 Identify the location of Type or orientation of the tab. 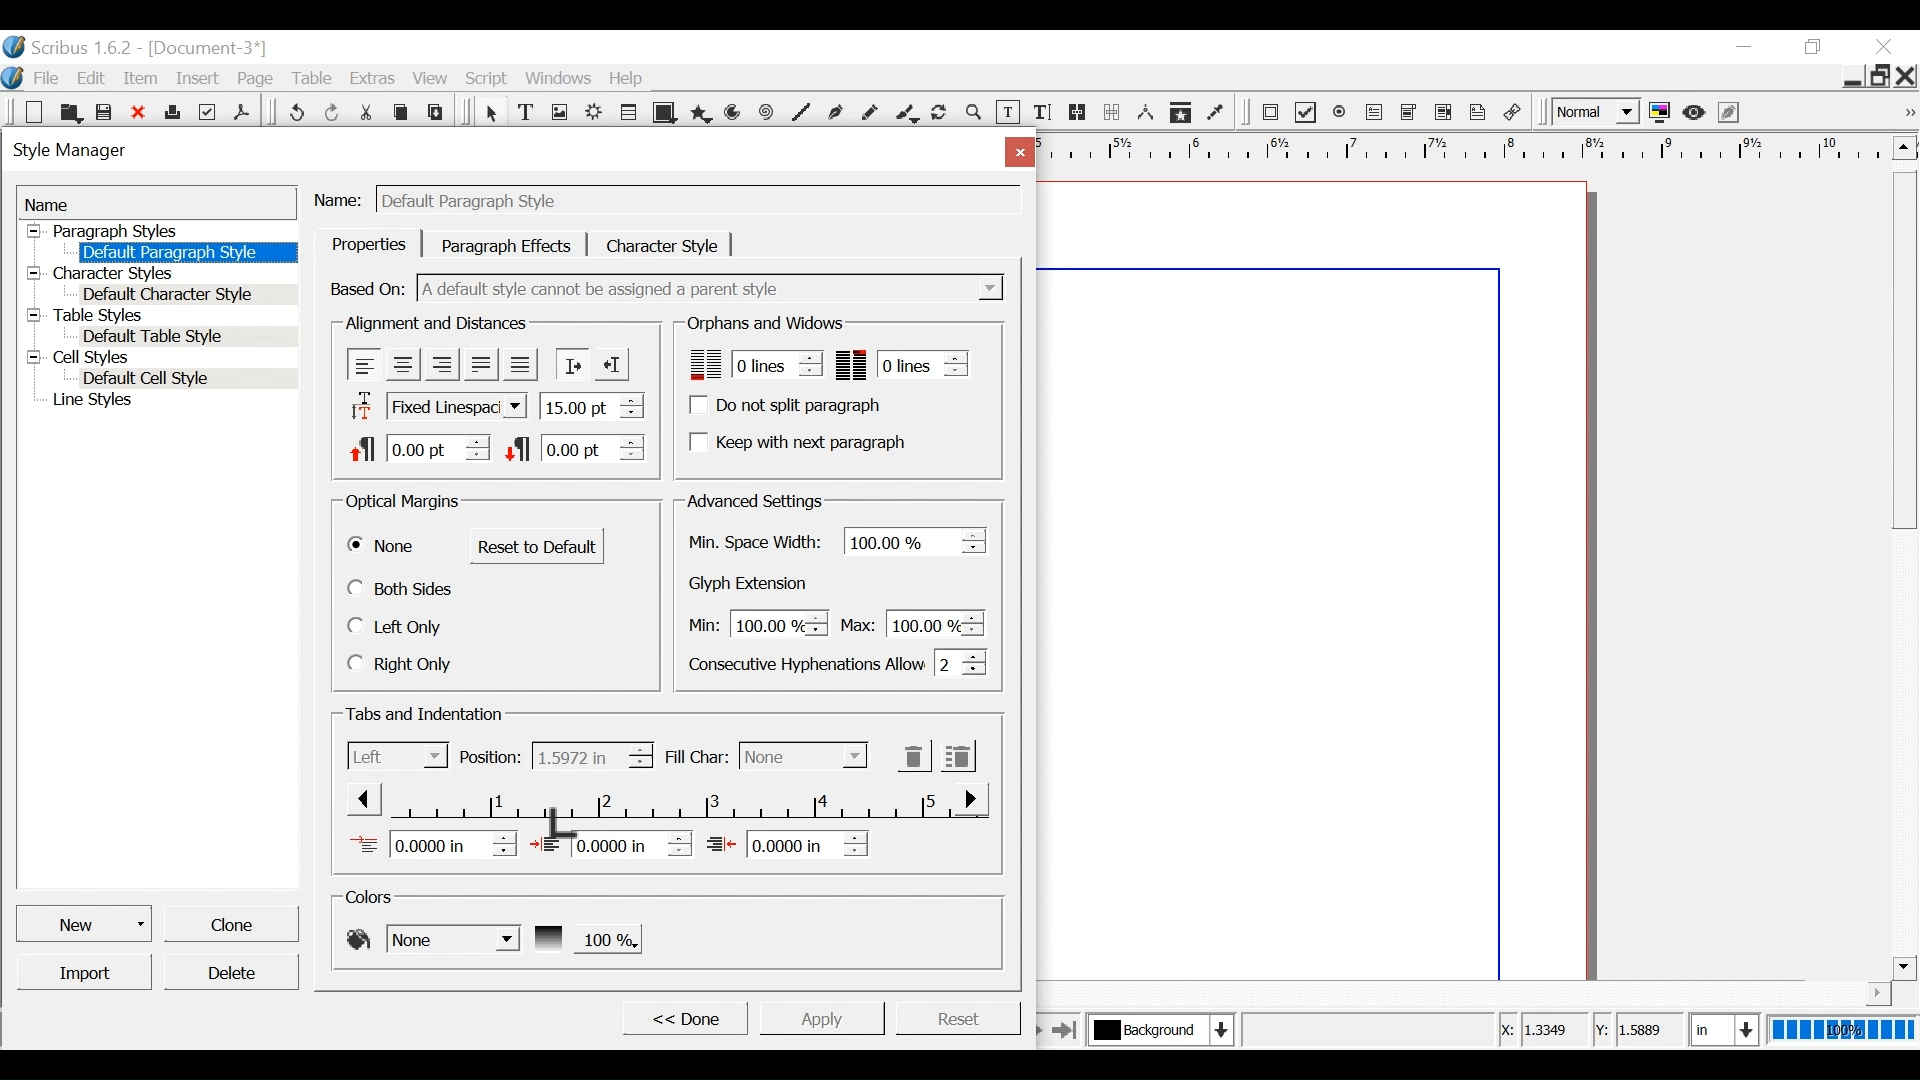
(398, 755).